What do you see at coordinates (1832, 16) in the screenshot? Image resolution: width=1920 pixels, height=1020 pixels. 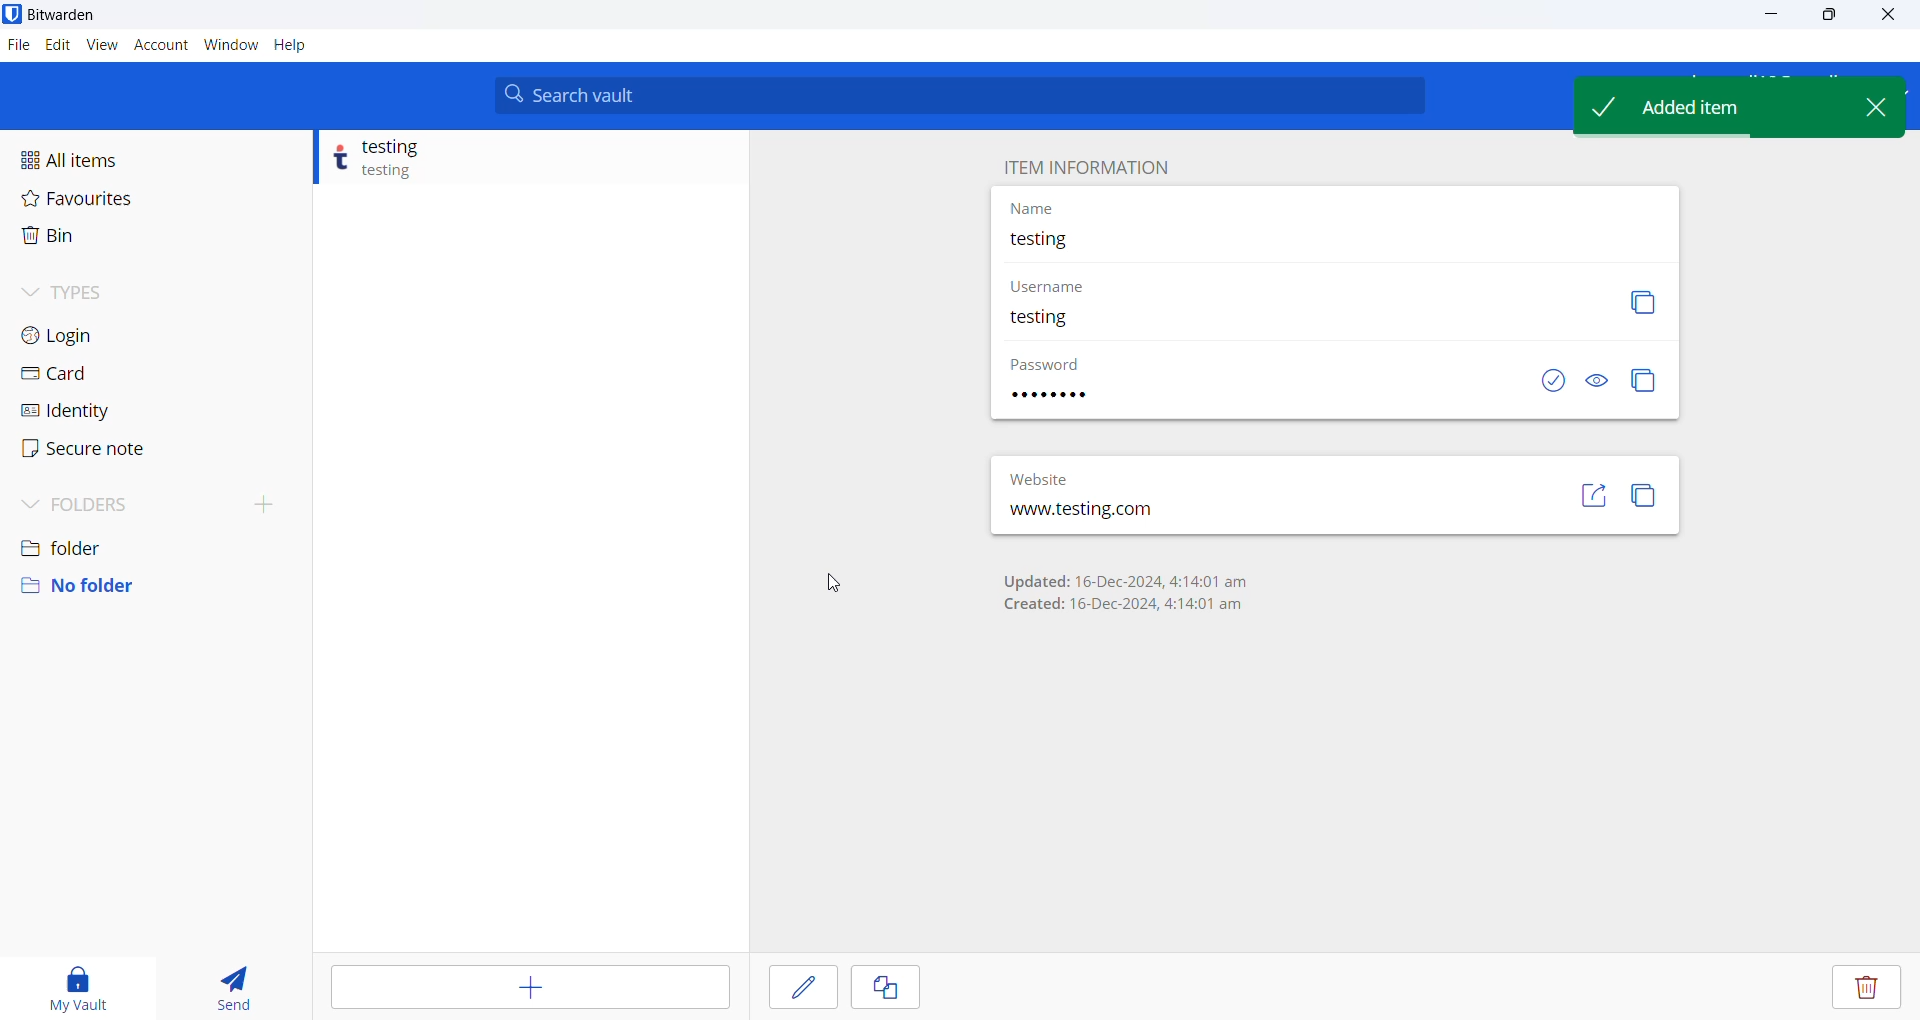 I see `maximize` at bounding box center [1832, 16].